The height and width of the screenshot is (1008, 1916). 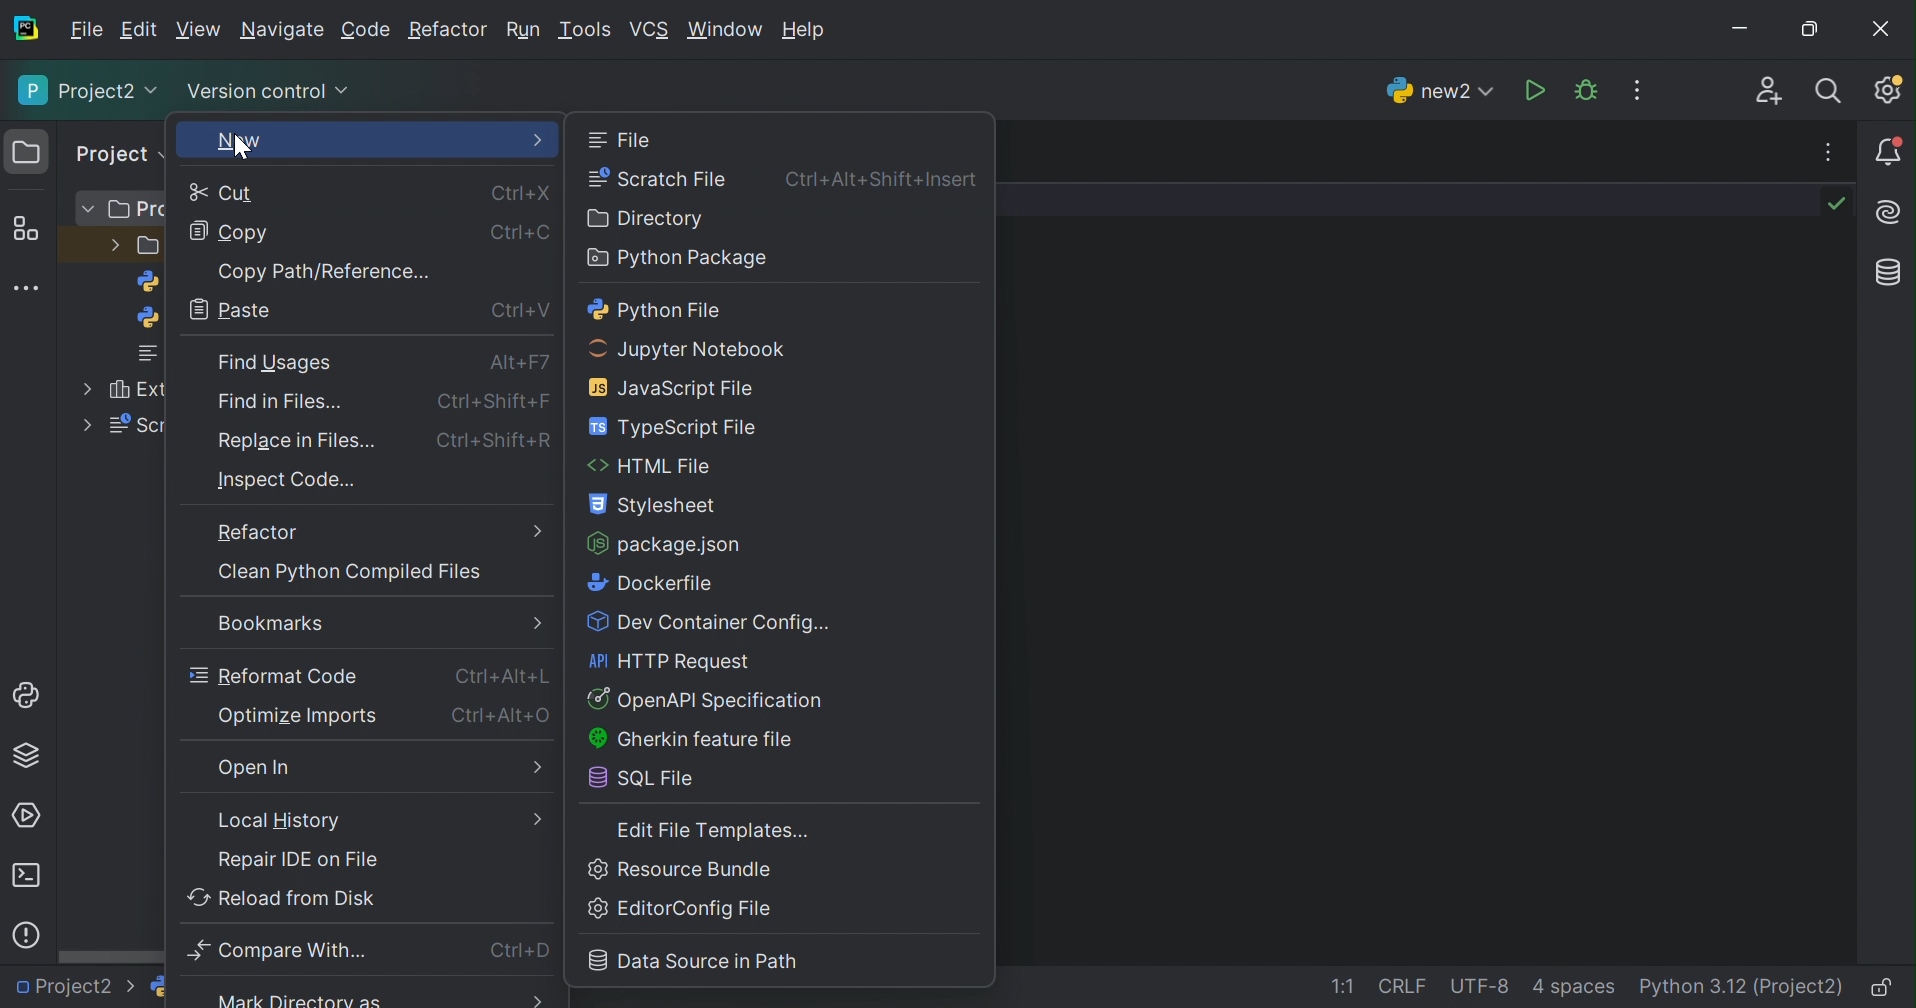 What do you see at coordinates (154, 355) in the screenshot?
I see `notes` at bounding box center [154, 355].